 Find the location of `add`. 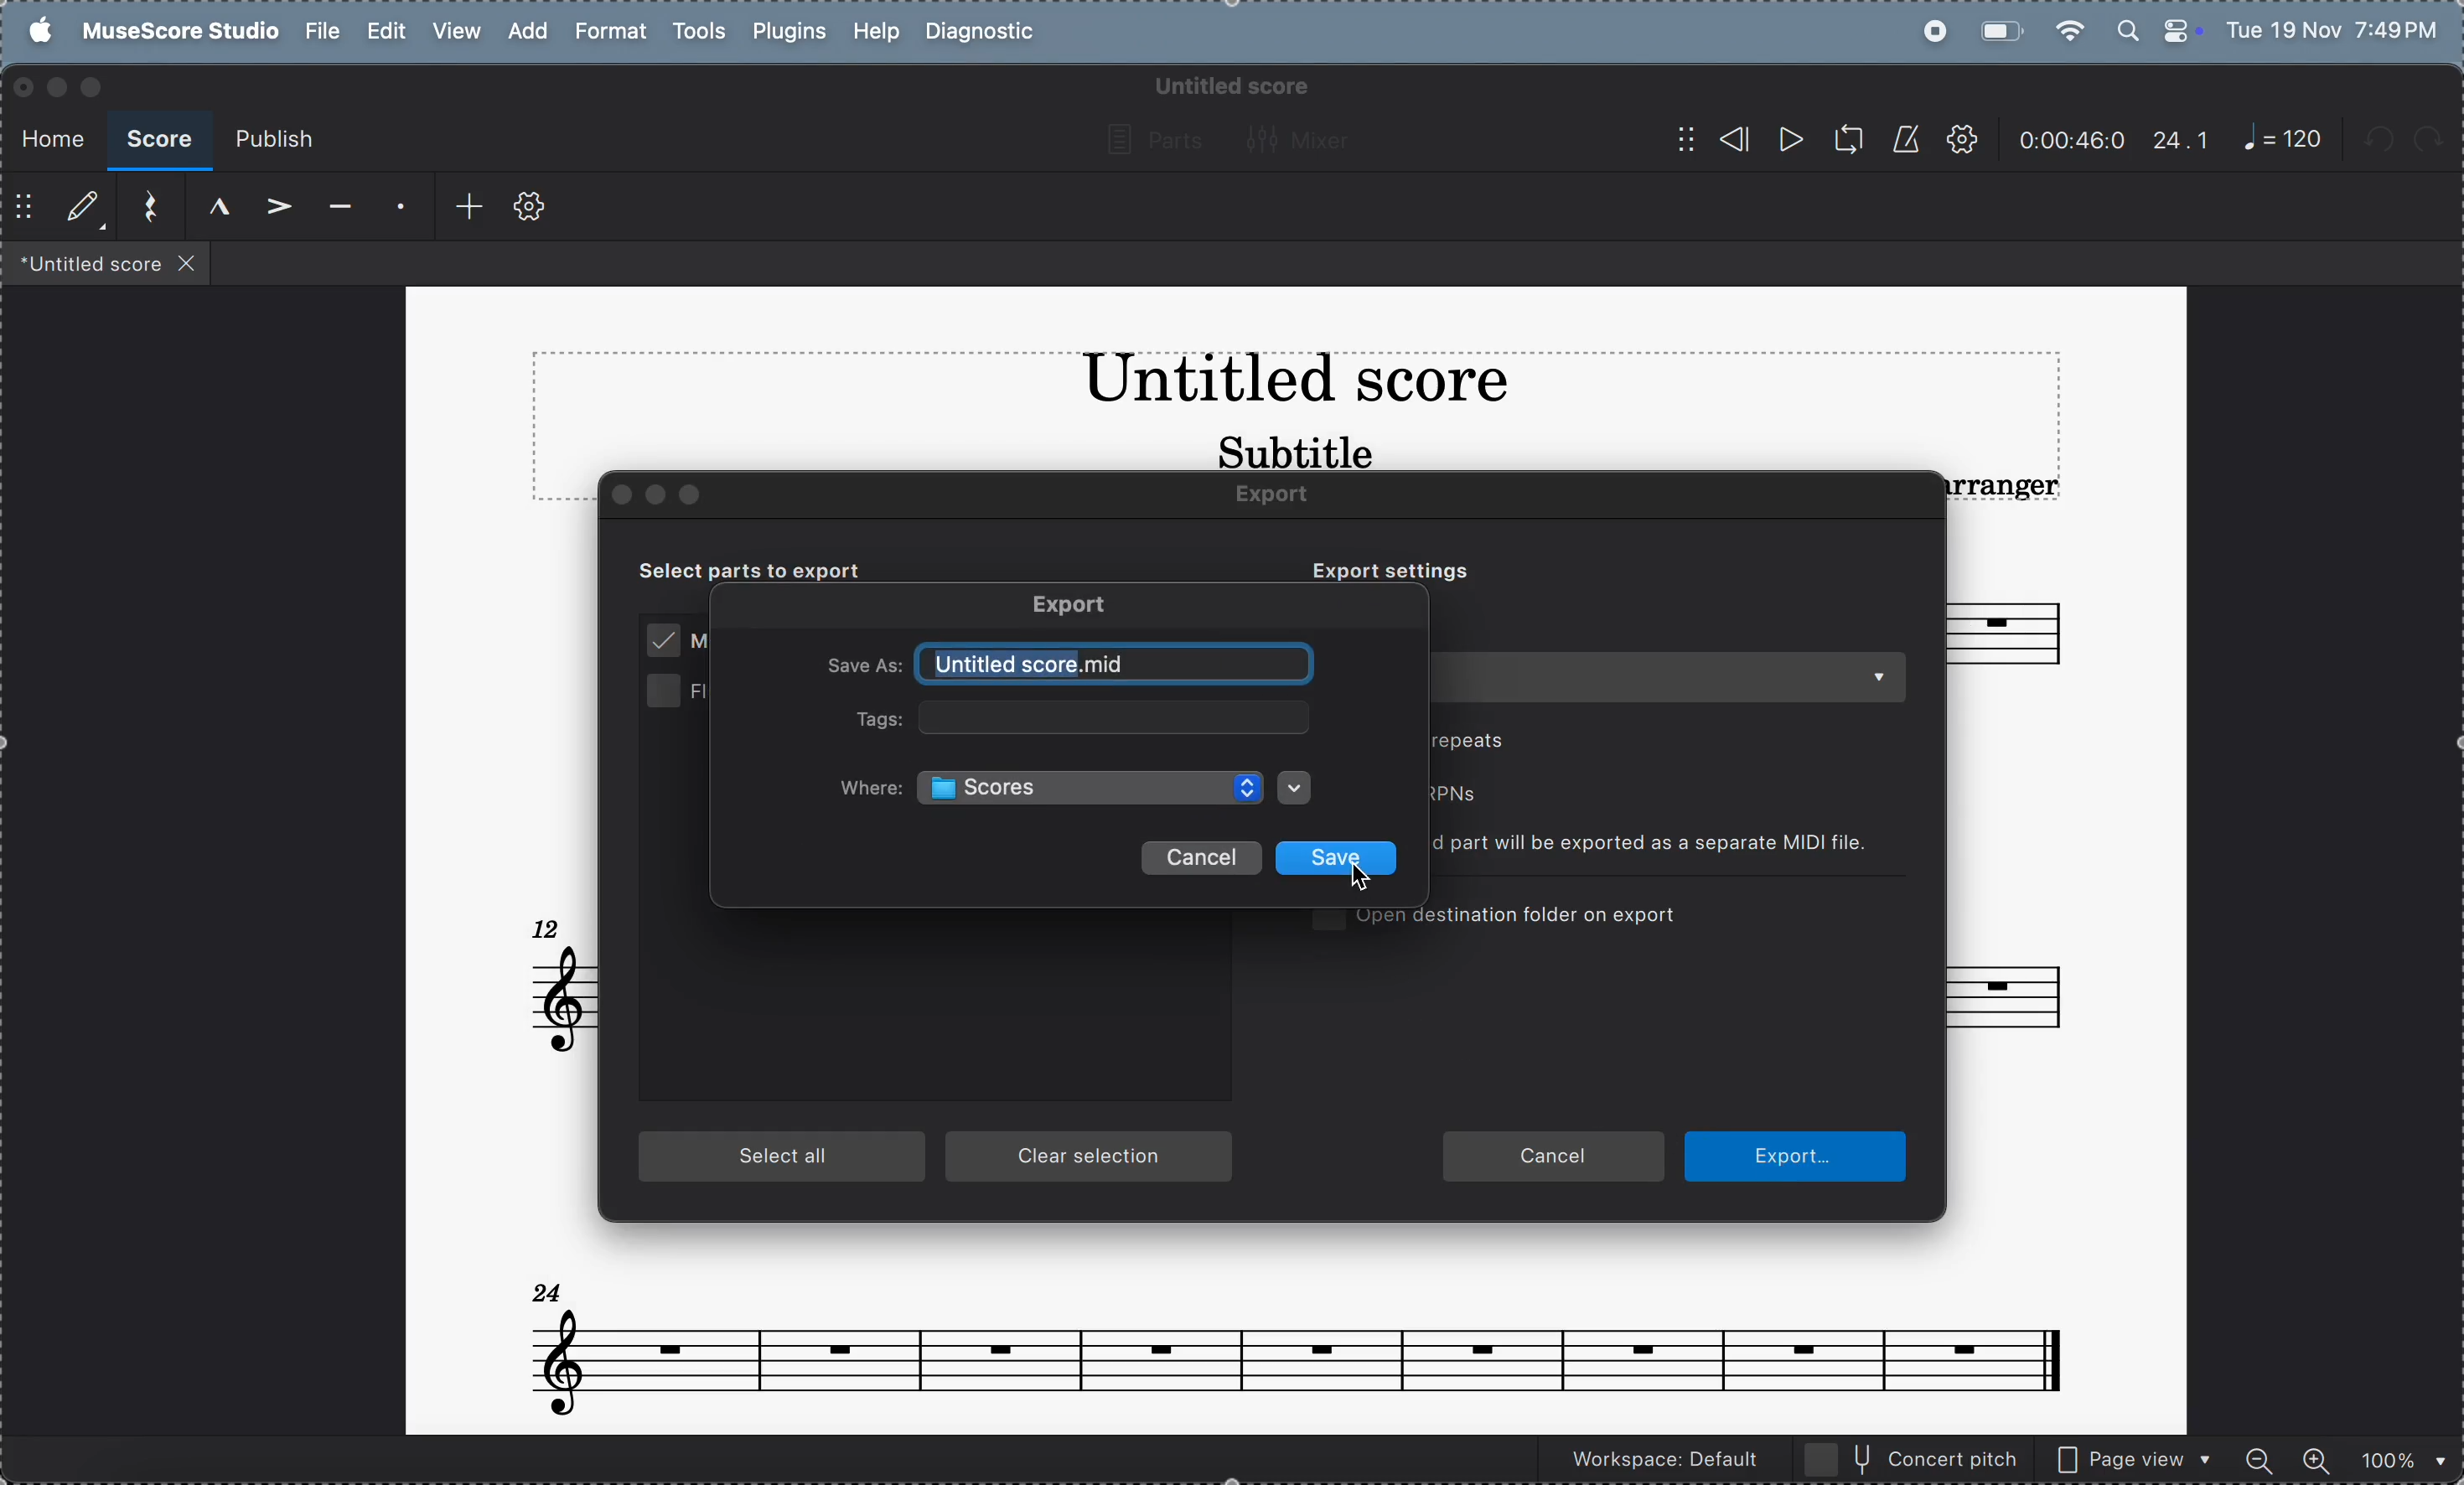

add is located at coordinates (524, 30).